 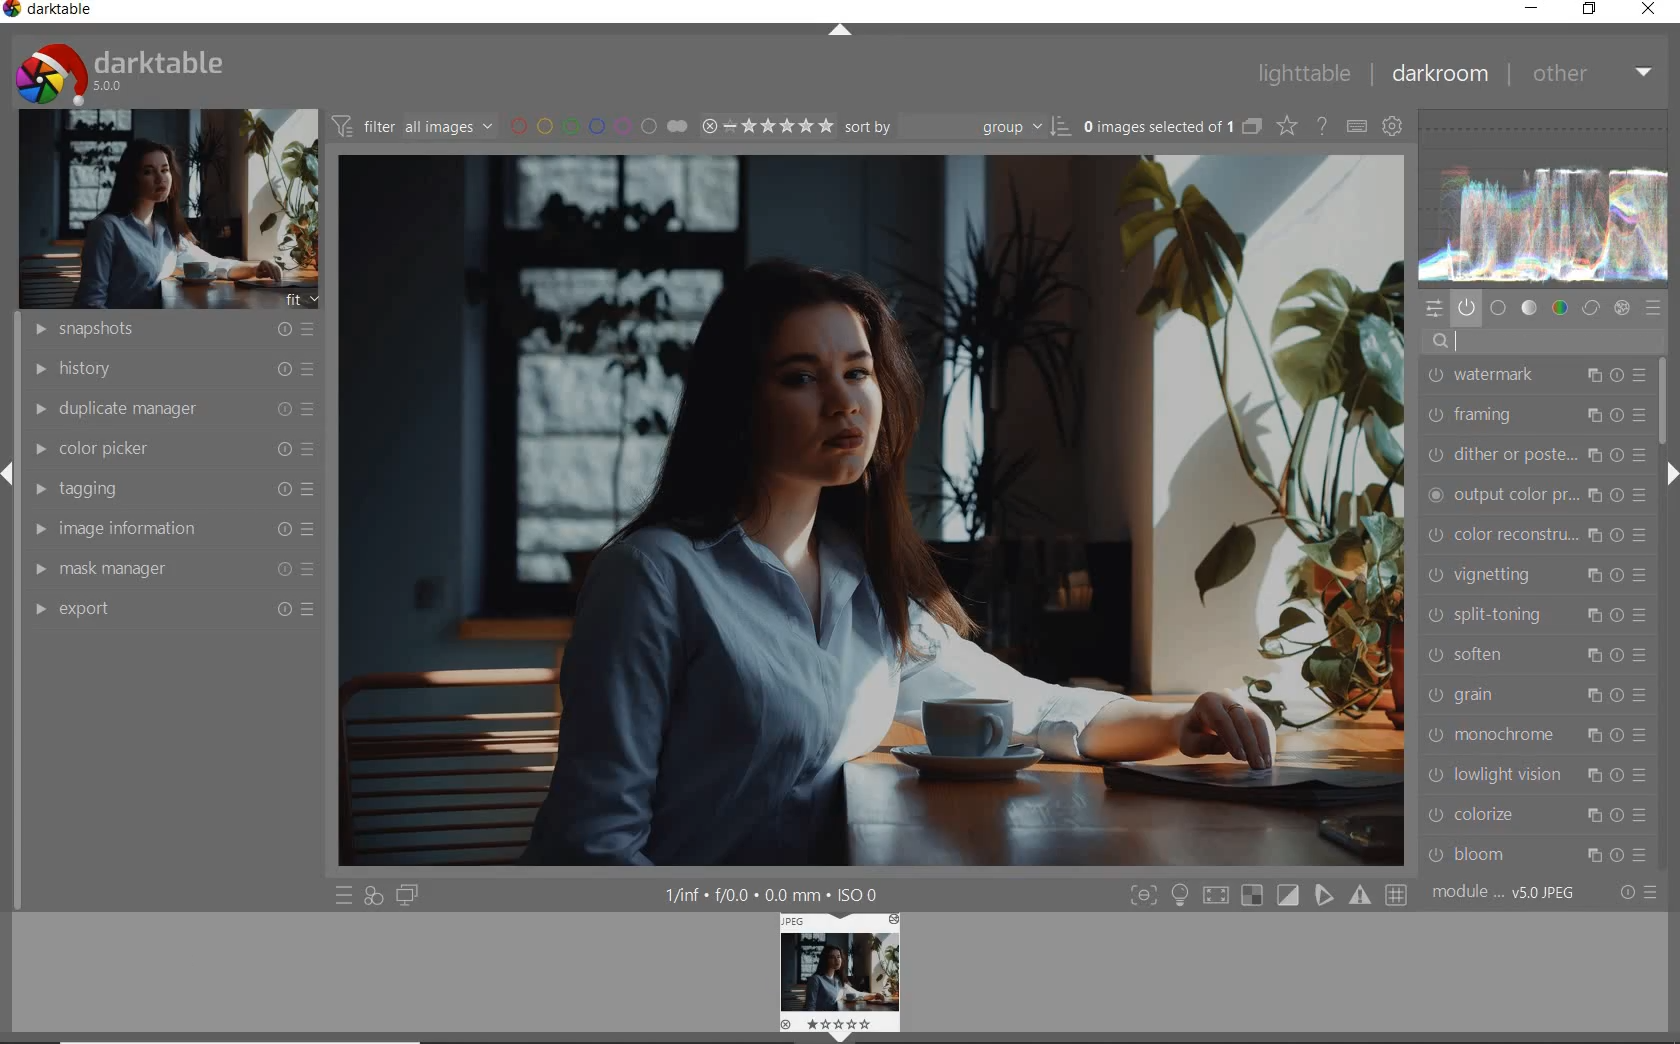 I want to click on selected Image range rating, so click(x=768, y=126).